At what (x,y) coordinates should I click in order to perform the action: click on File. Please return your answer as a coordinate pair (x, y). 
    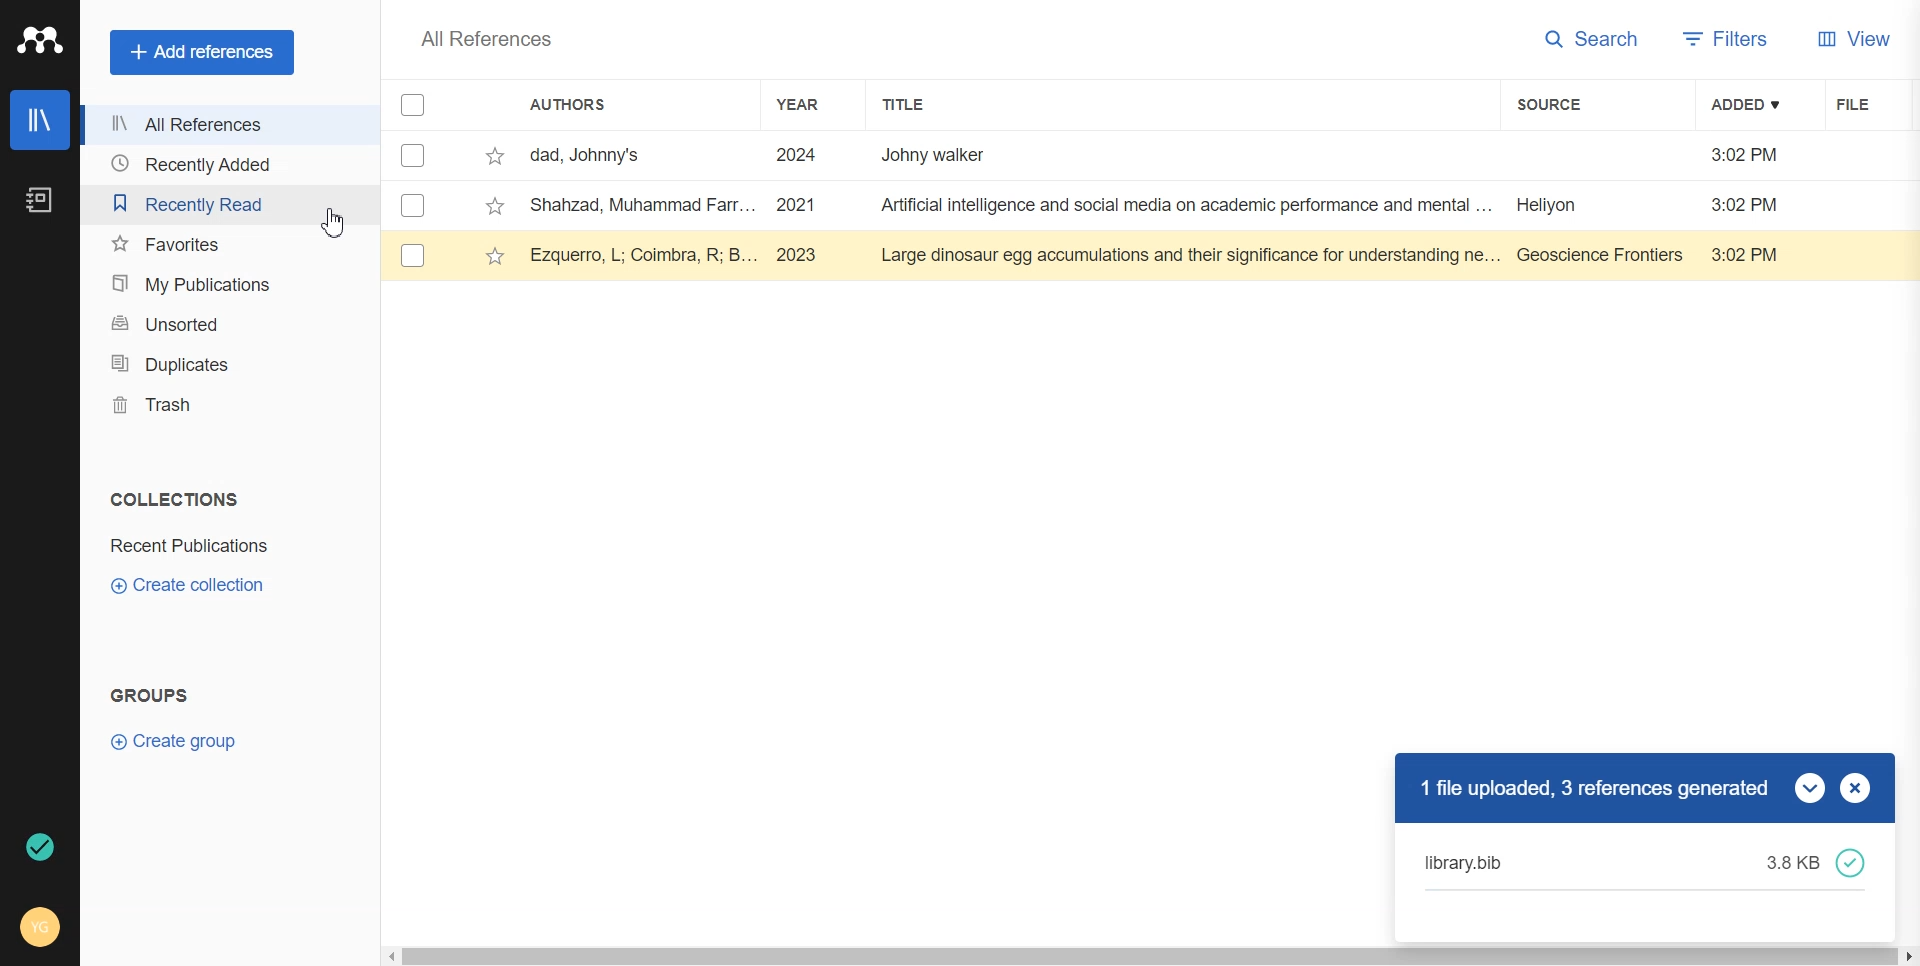
    Looking at the image, I should click on (190, 546).